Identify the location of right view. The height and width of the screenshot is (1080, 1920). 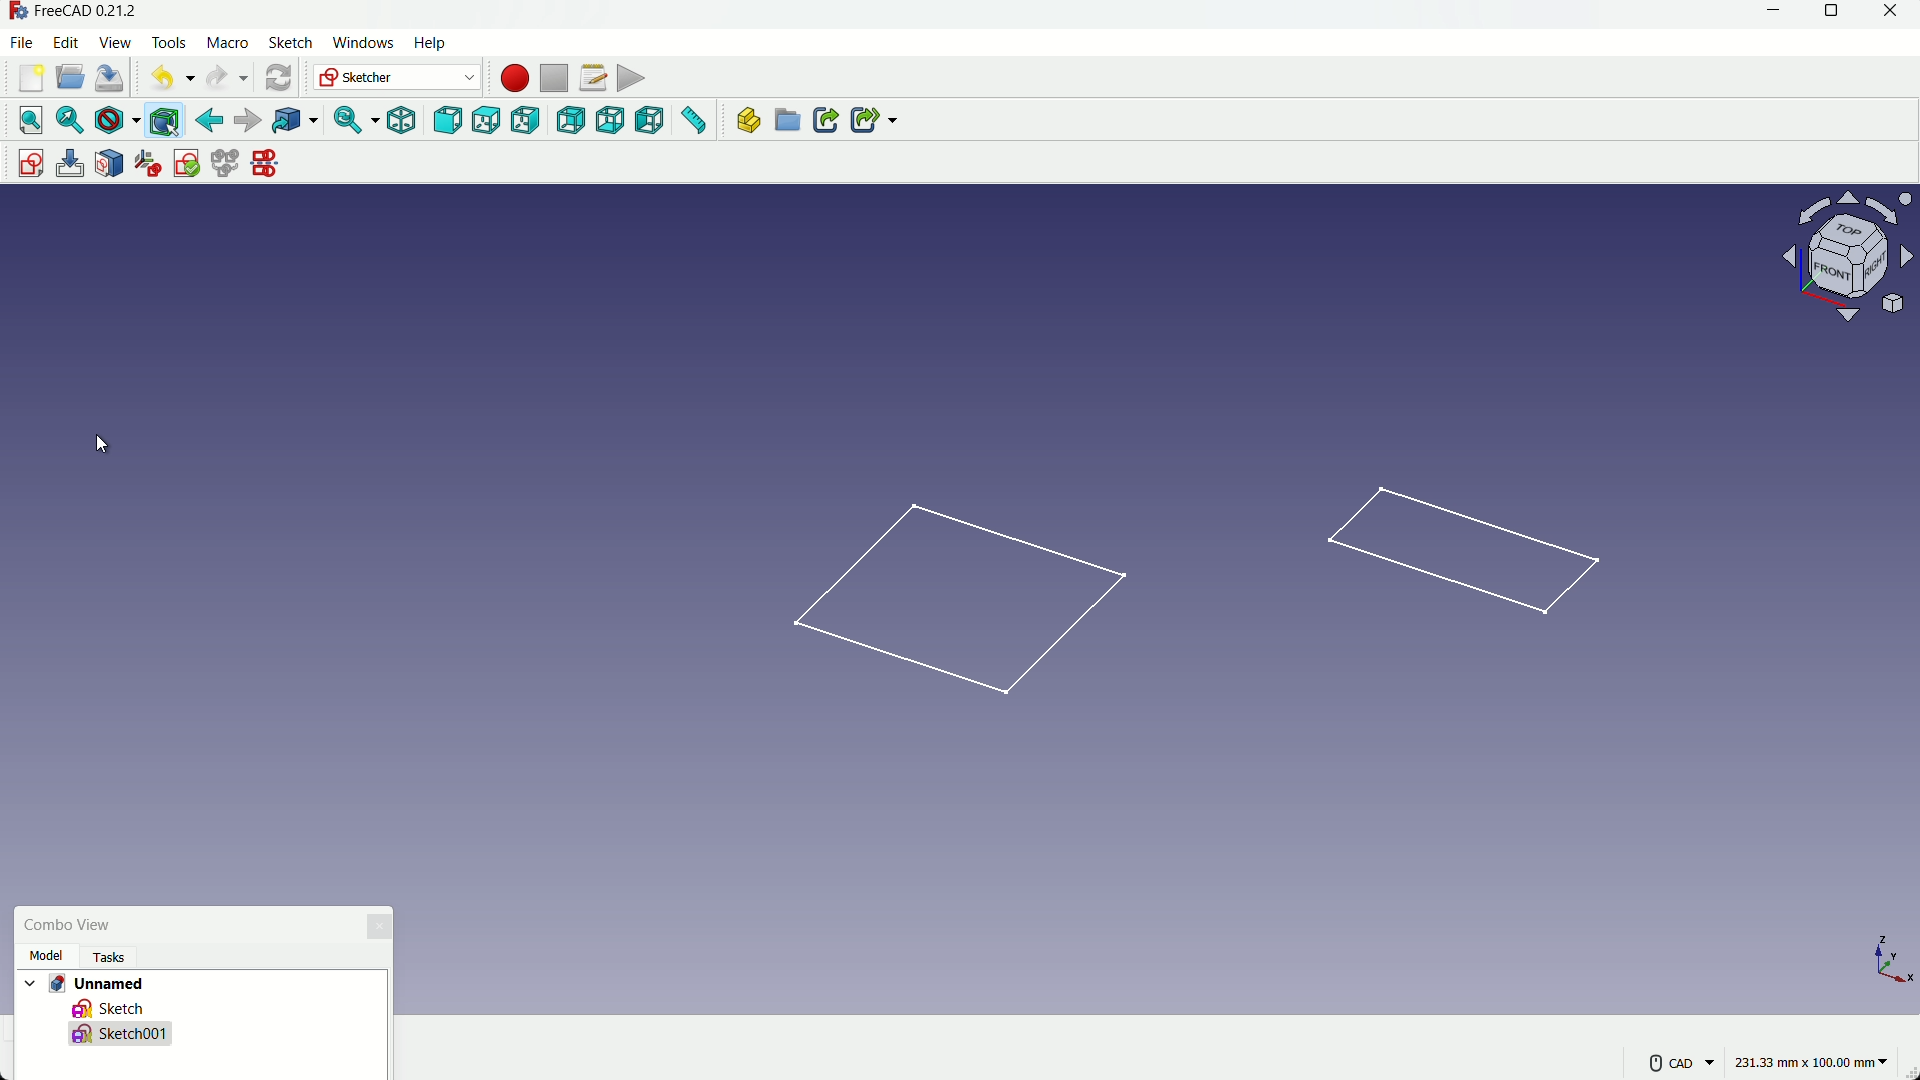
(527, 121).